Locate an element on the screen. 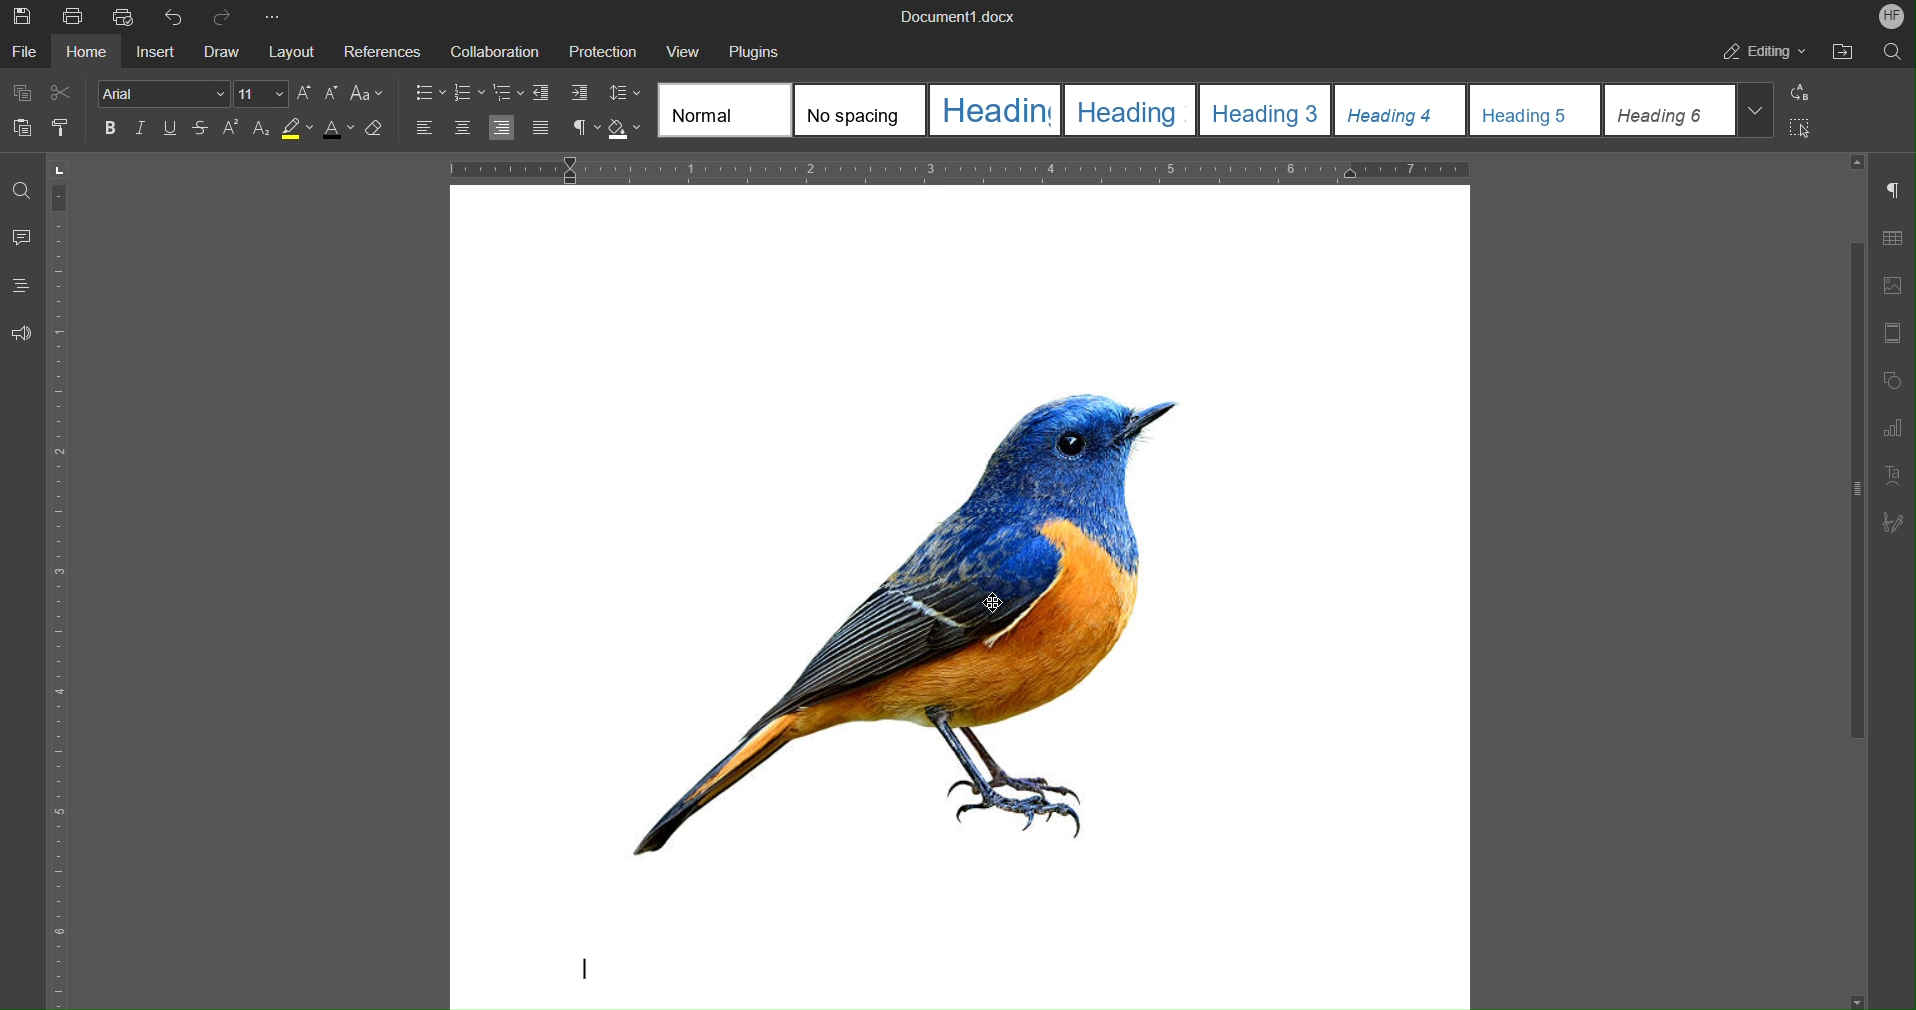 This screenshot has width=1916, height=1010. Comments is located at coordinates (22, 239).